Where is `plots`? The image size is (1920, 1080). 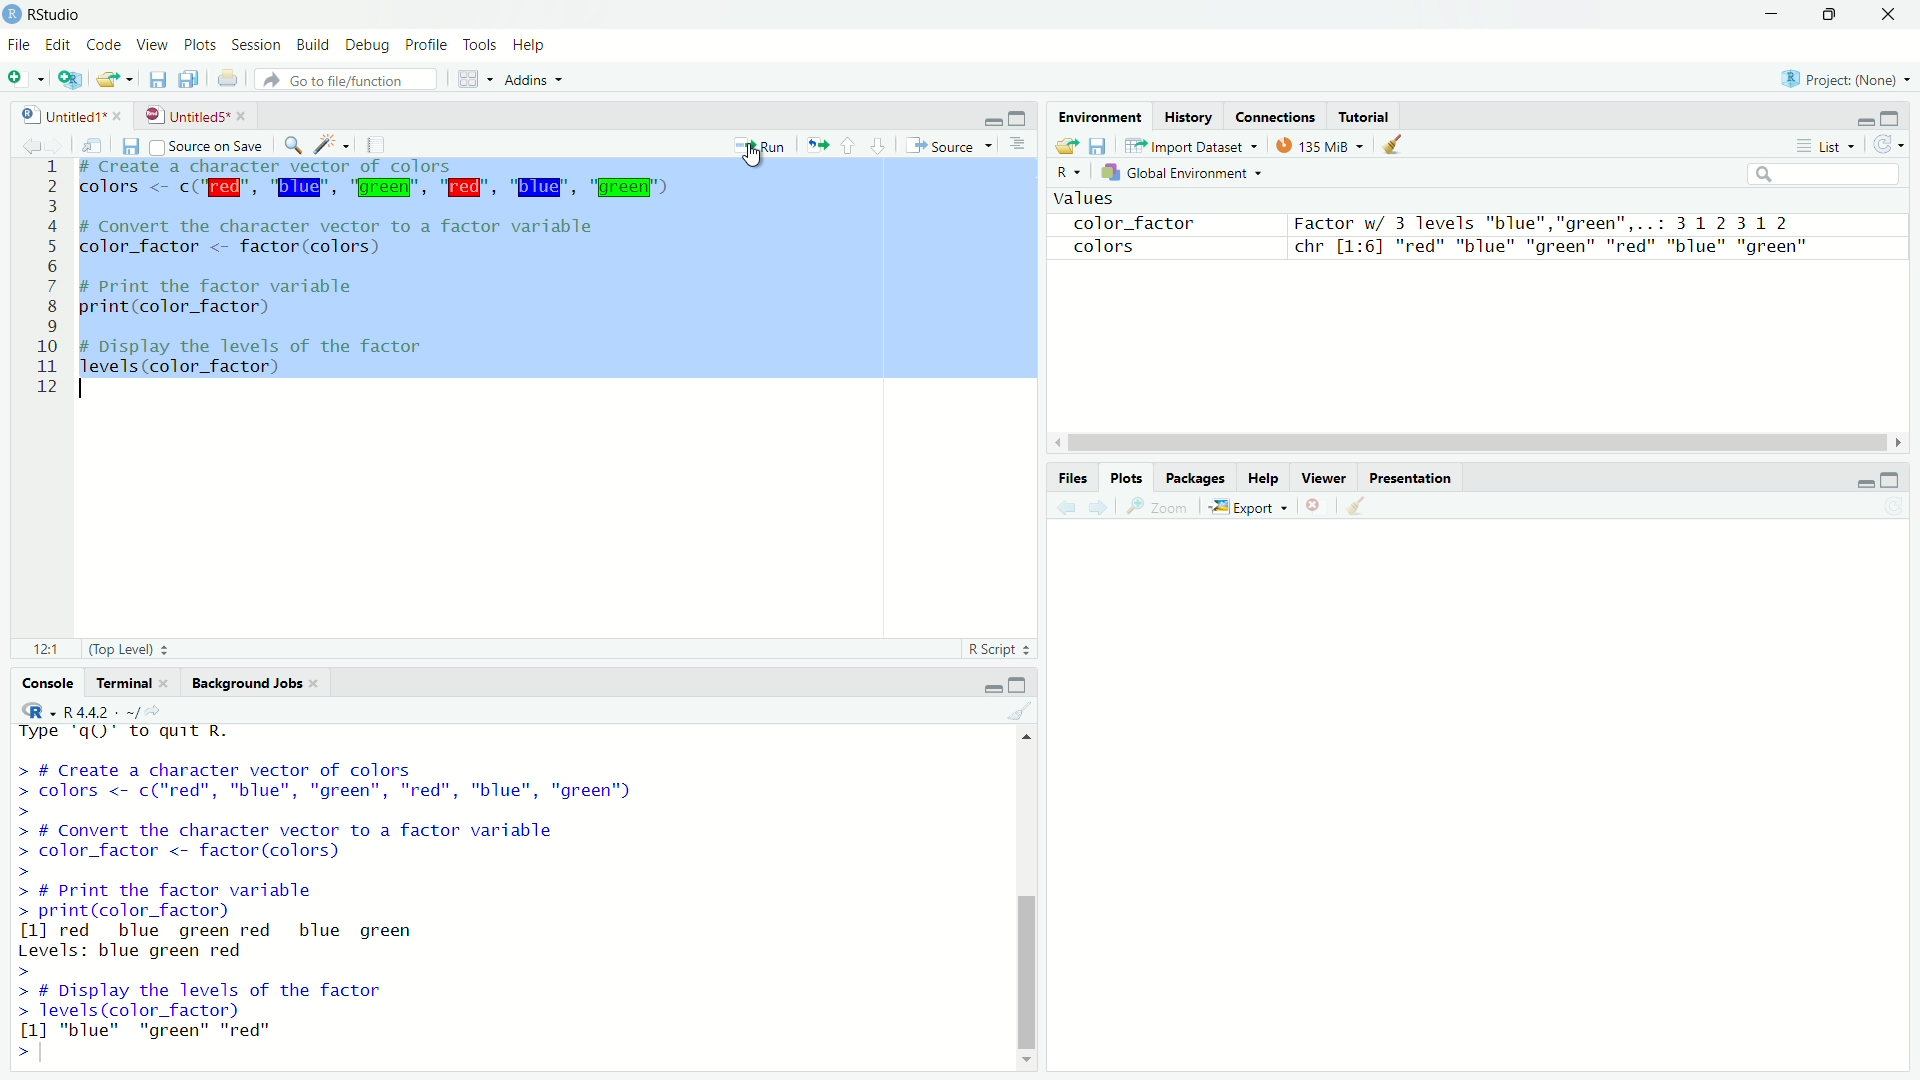
plots is located at coordinates (201, 46).